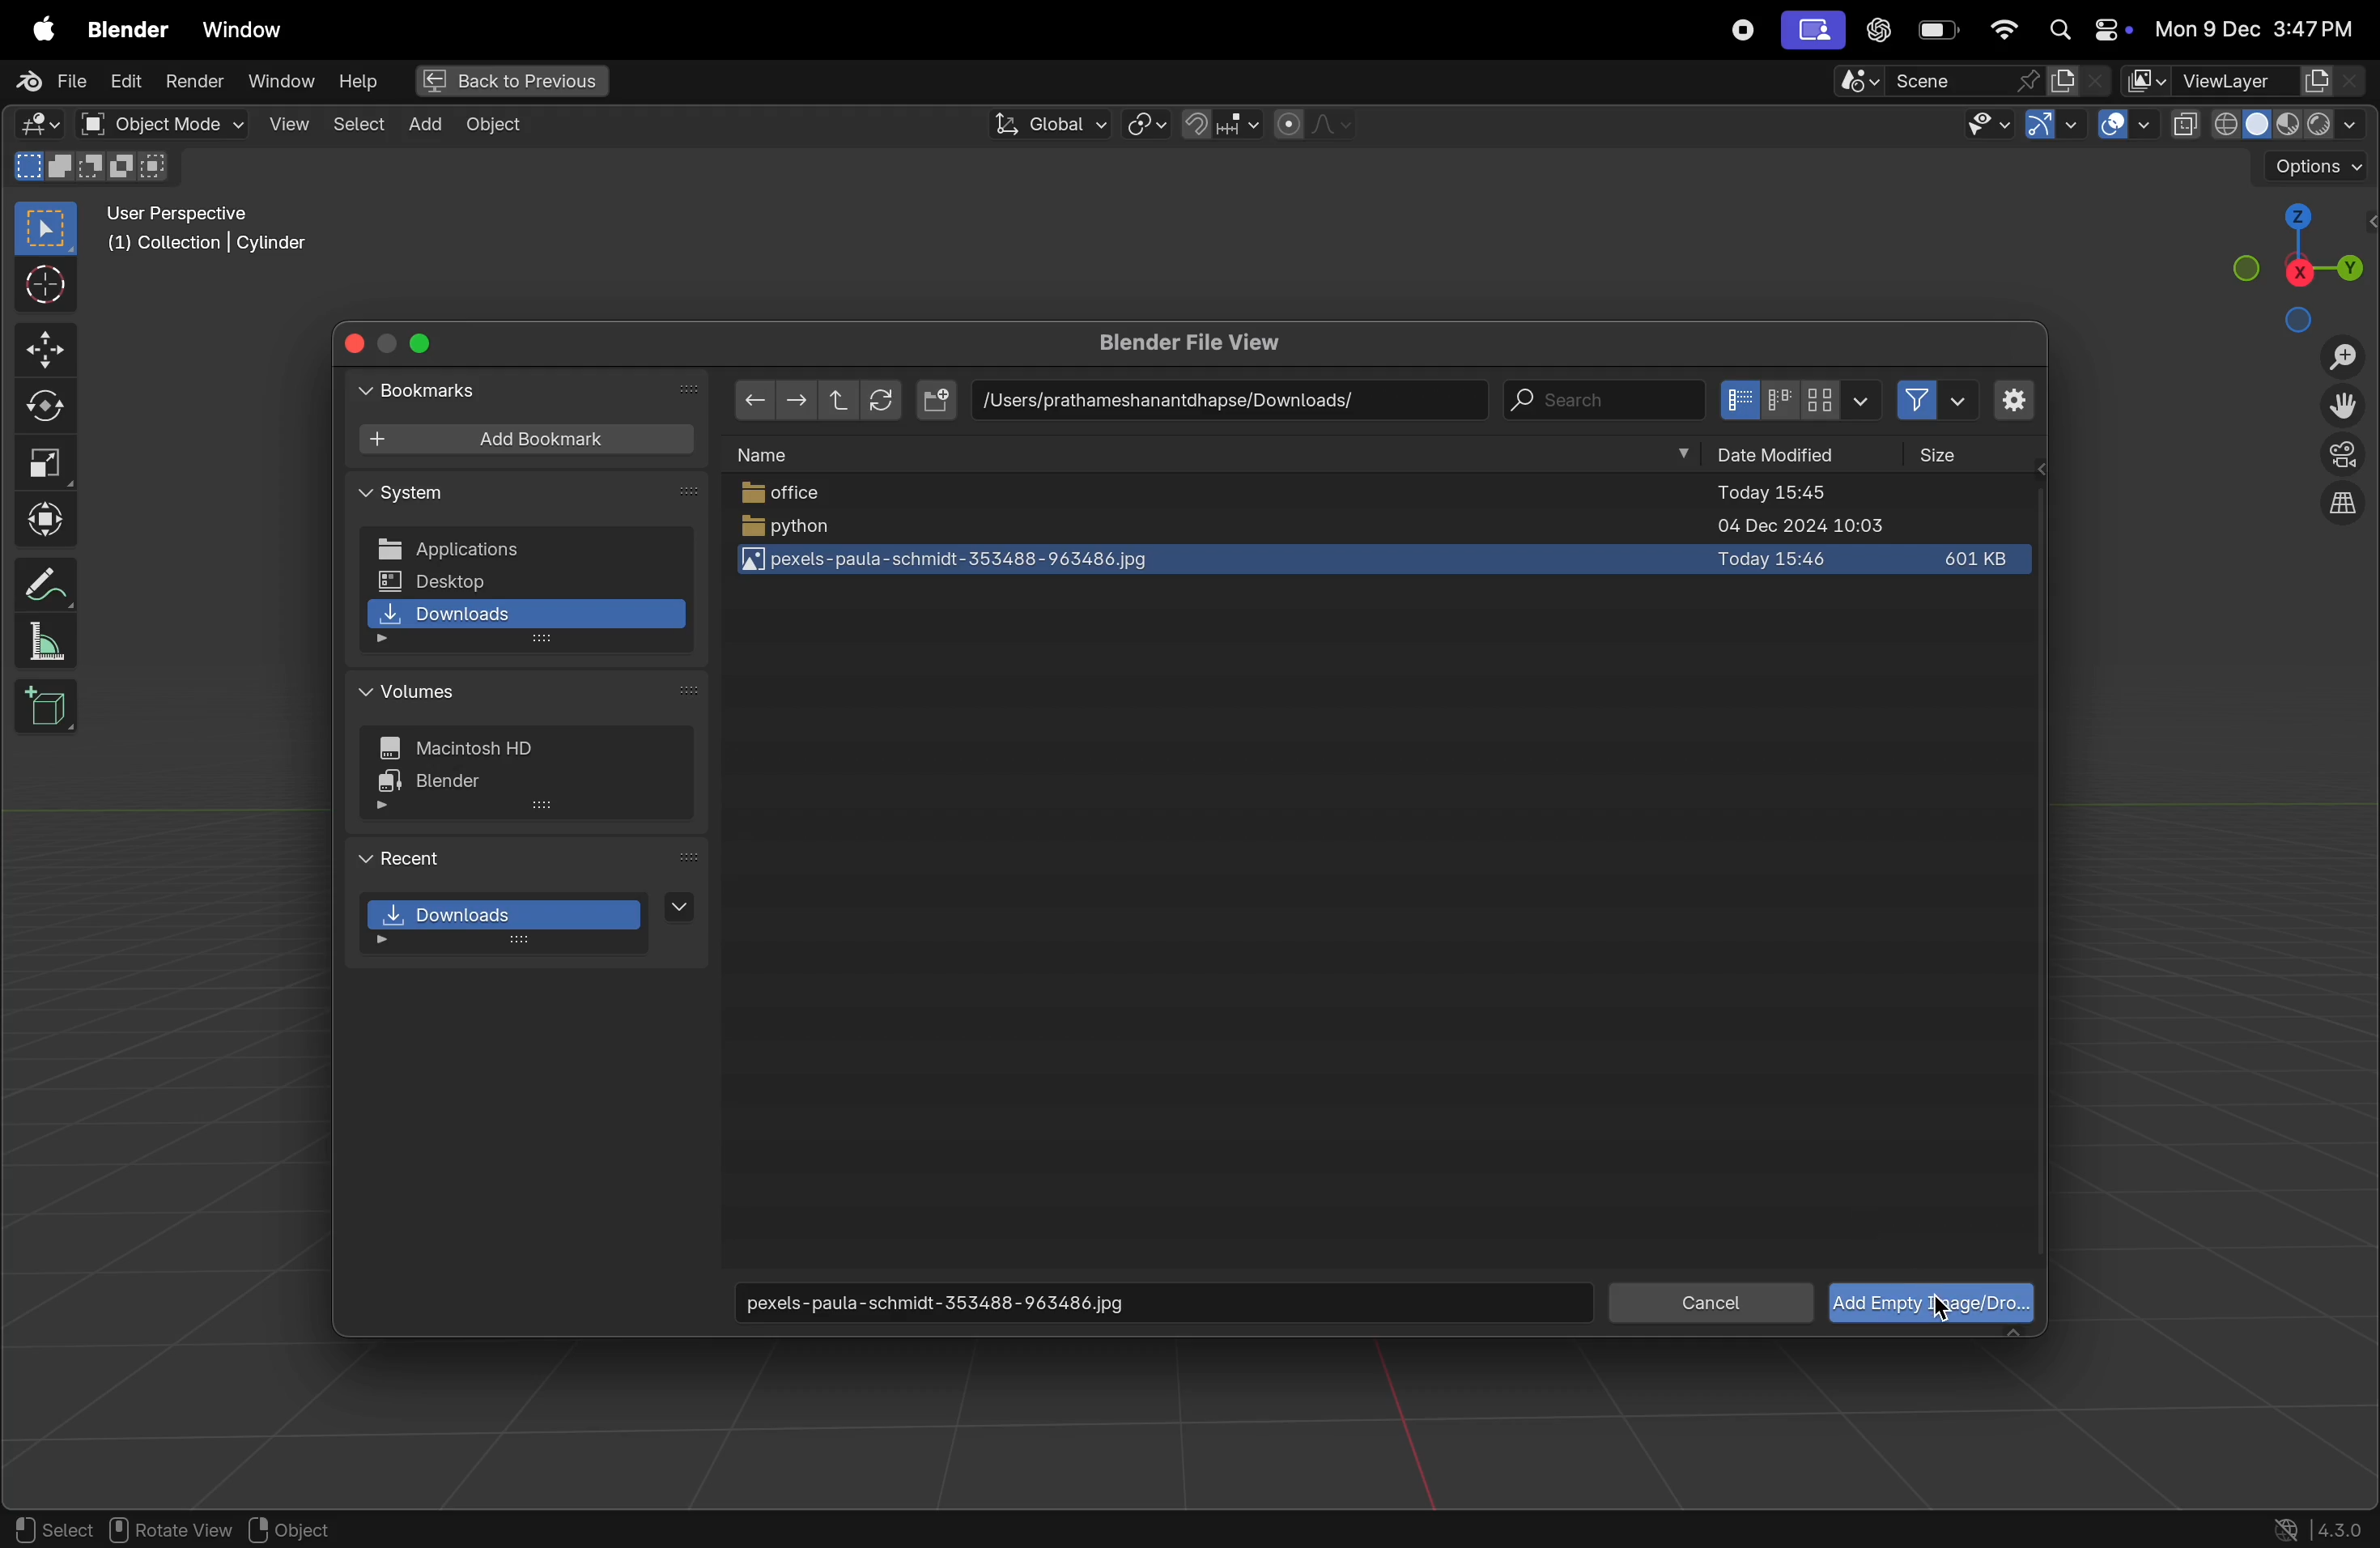 This screenshot has height=1548, width=2380. Describe the element at coordinates (358, 341) in the screenshot. I see `close` at that location.